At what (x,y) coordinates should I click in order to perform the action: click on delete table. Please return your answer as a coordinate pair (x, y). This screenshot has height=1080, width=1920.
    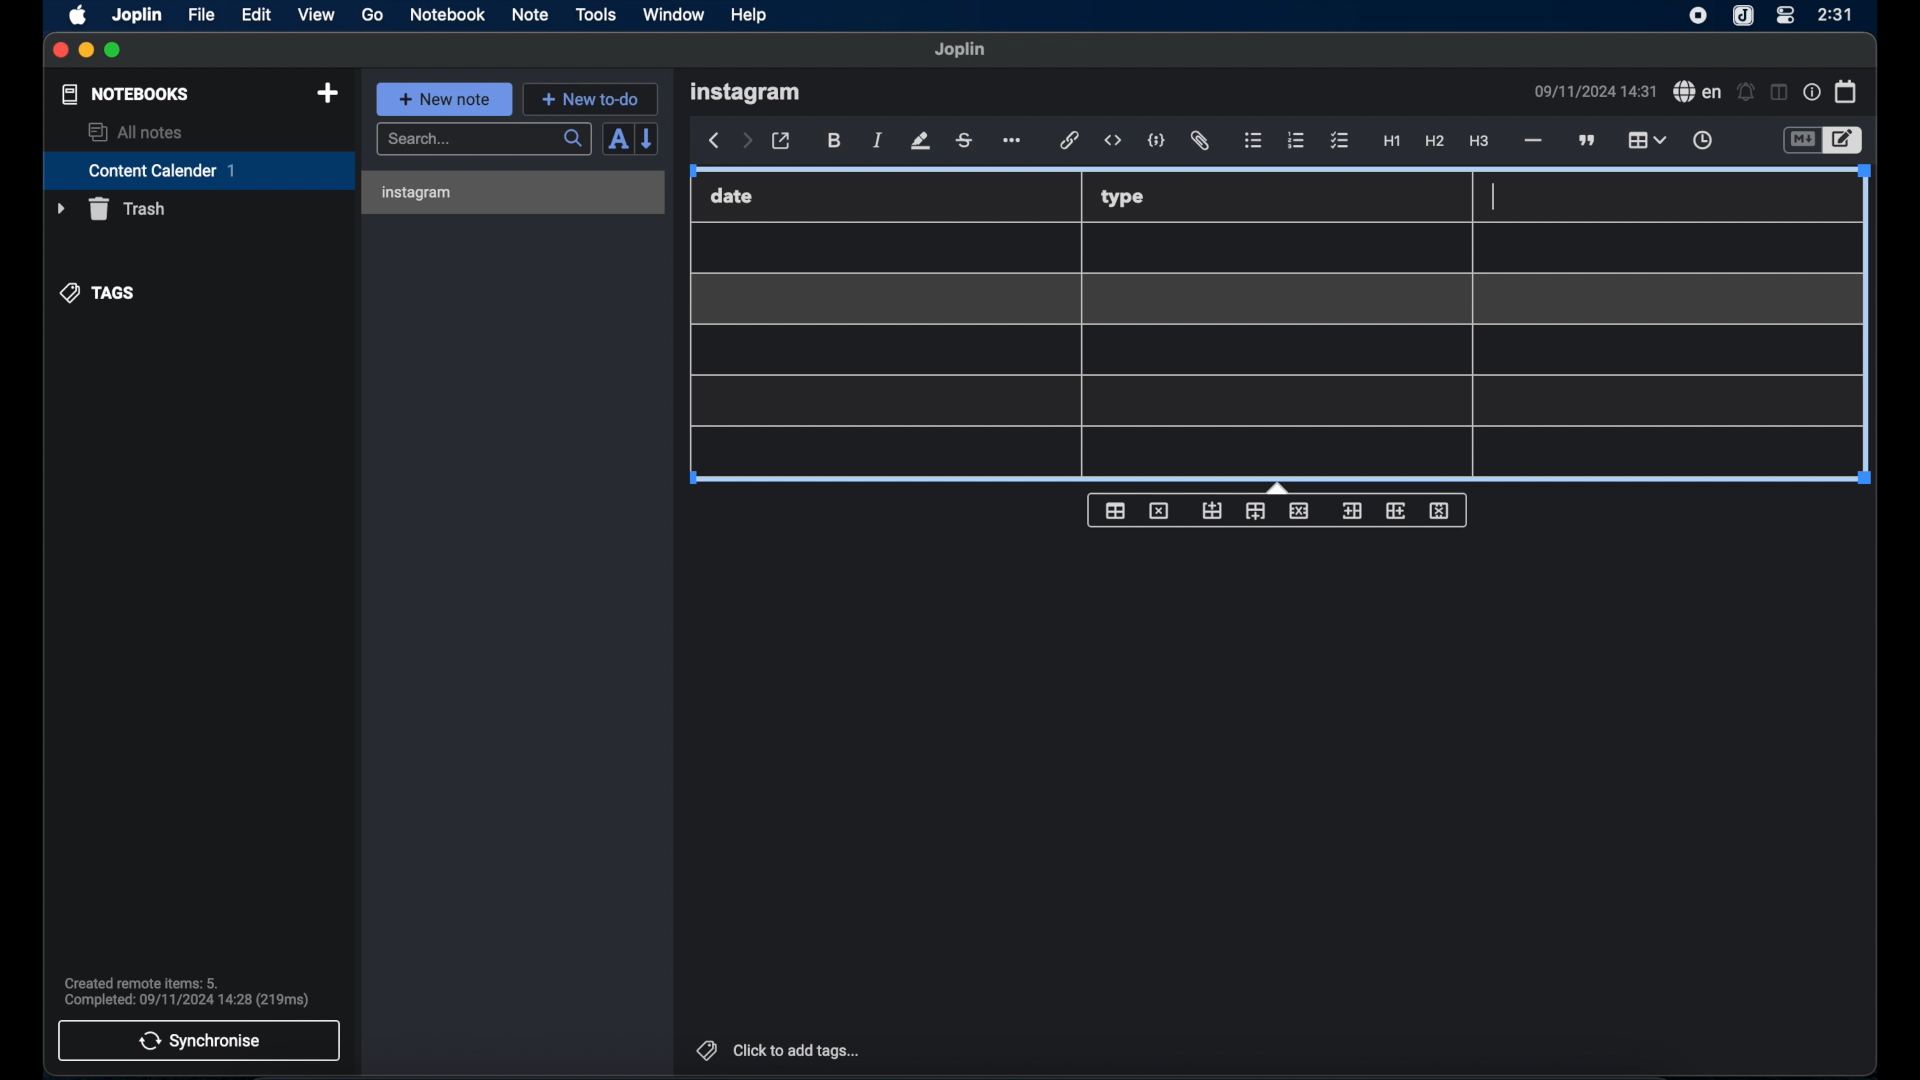
    Looking at the image, I should click on (1159, 510).